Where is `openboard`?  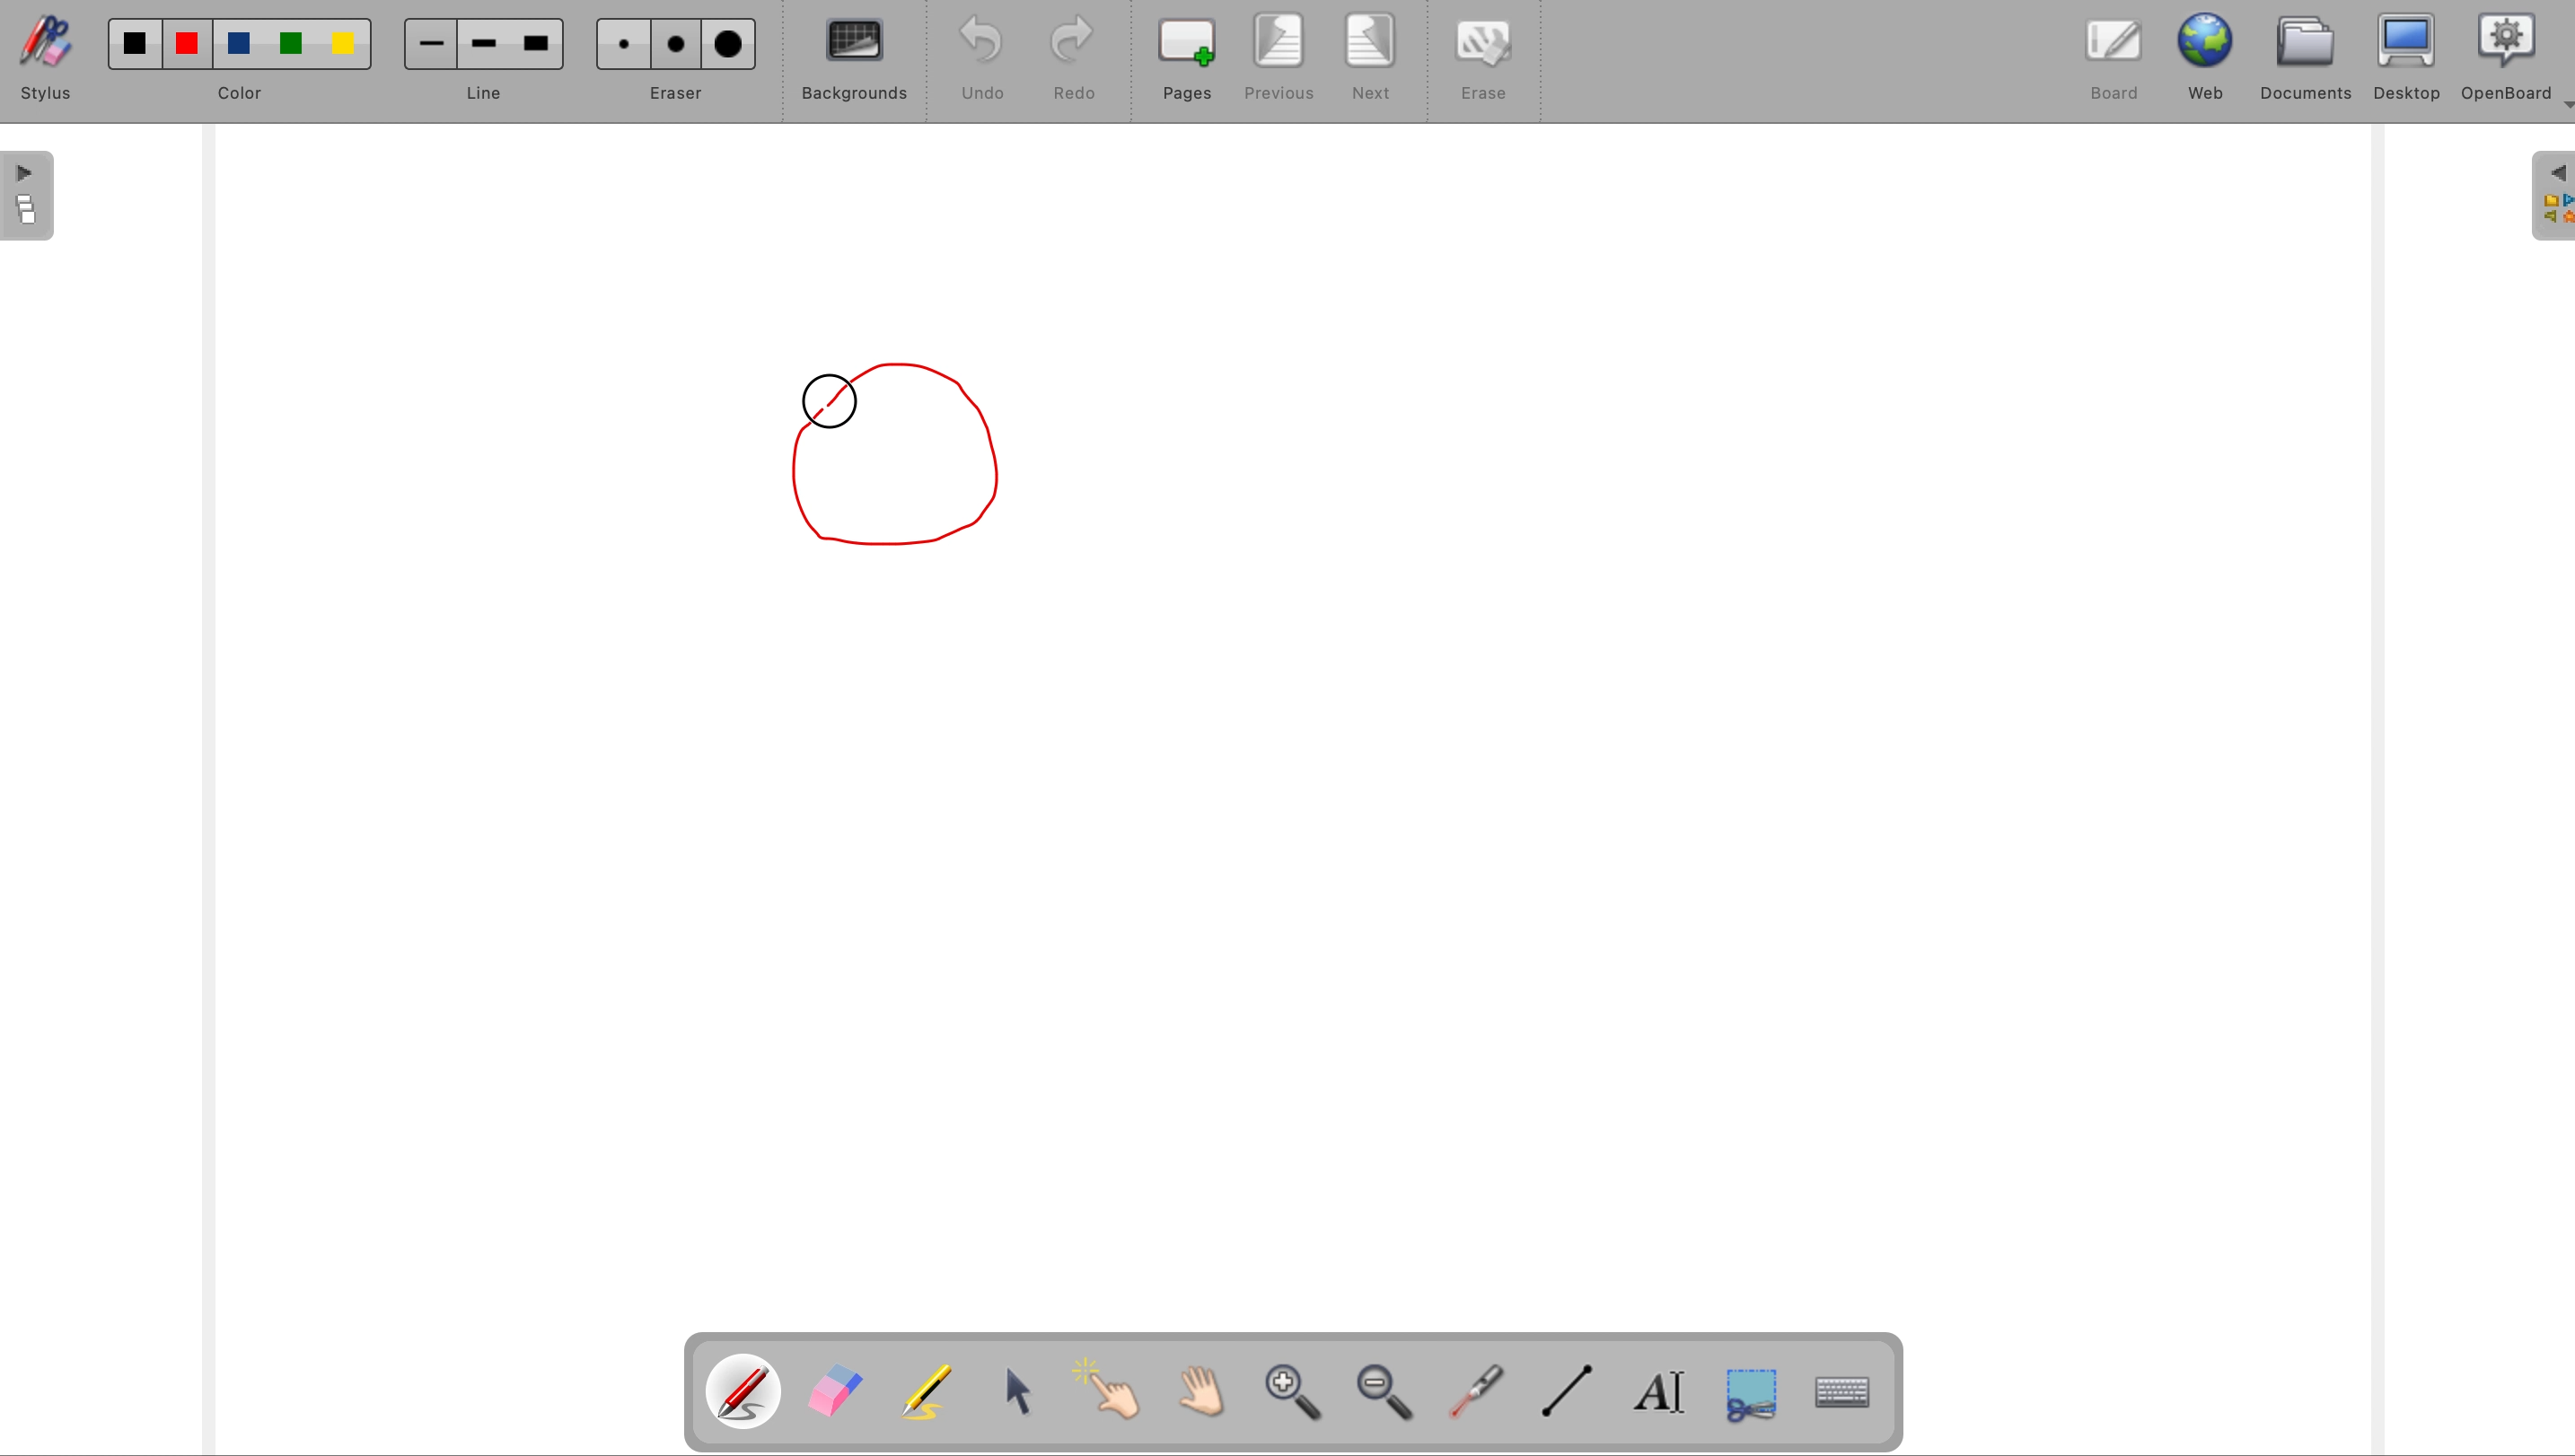 openboard is located at coordinates (2502, 58).